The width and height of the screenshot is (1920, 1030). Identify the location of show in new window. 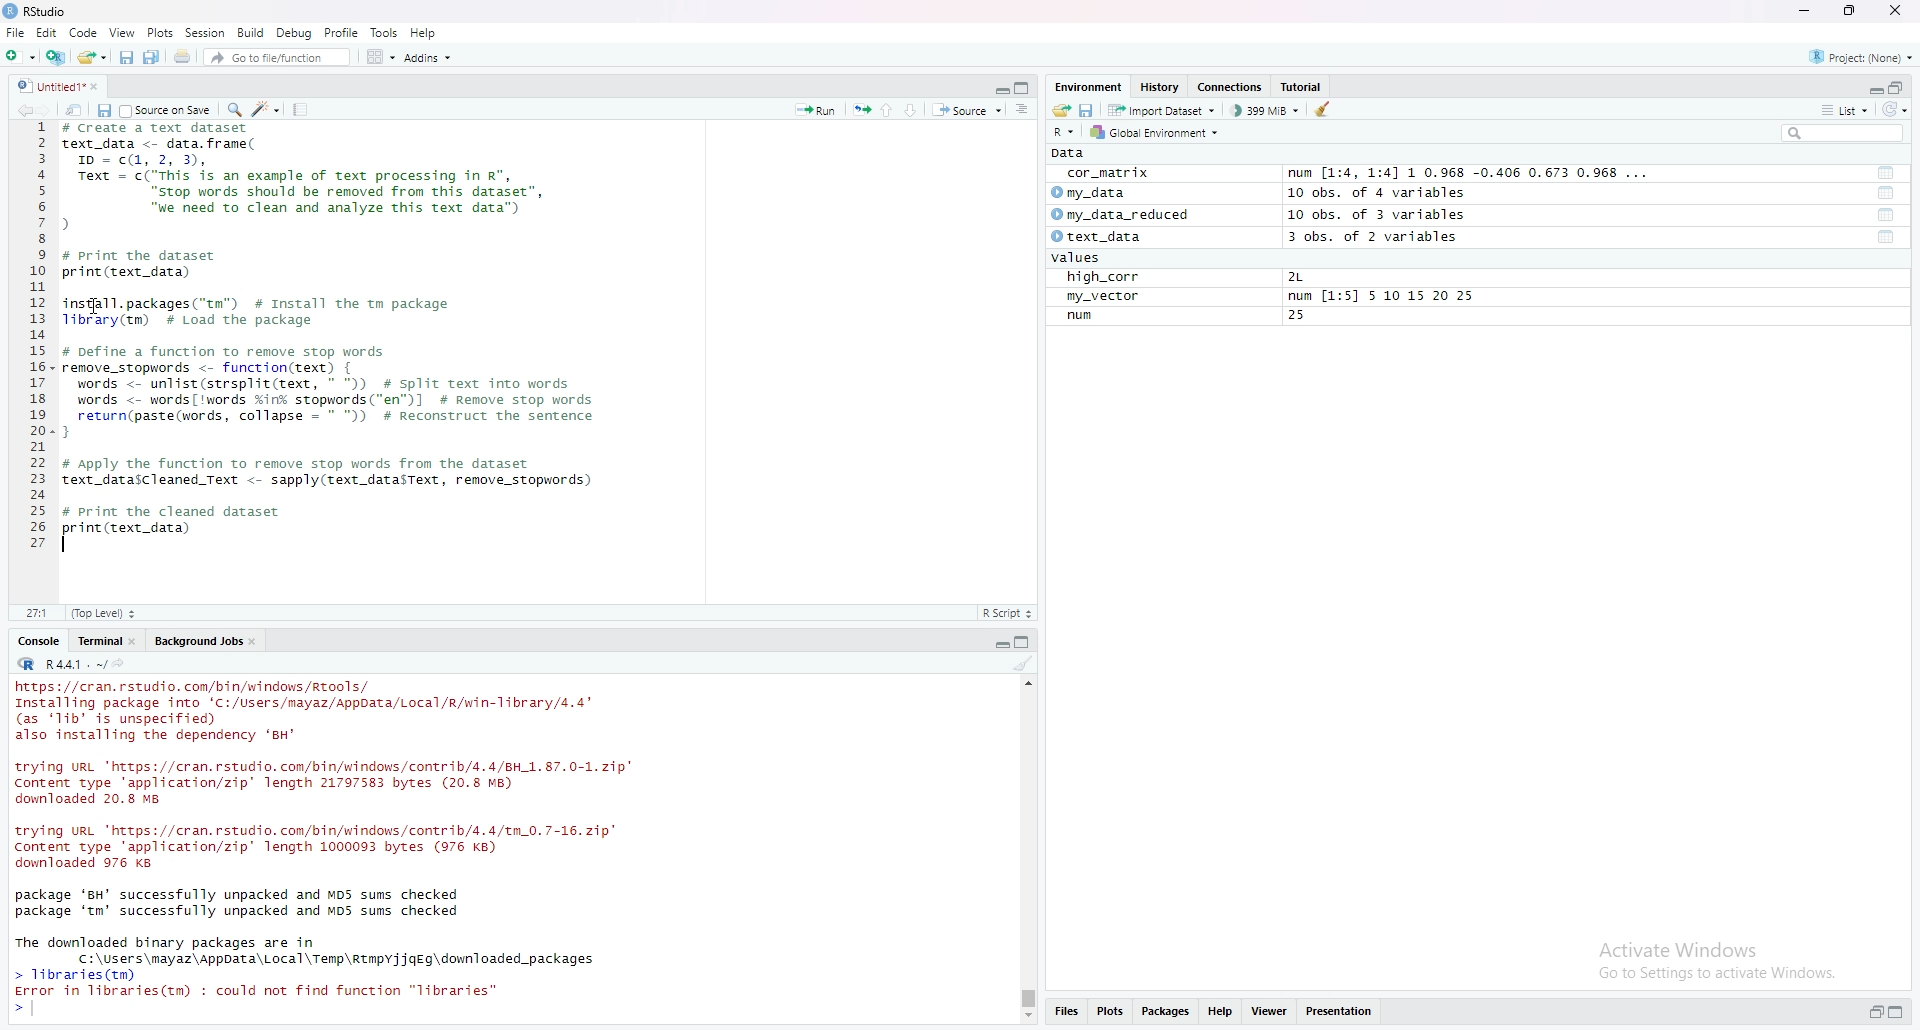
(75, 110).